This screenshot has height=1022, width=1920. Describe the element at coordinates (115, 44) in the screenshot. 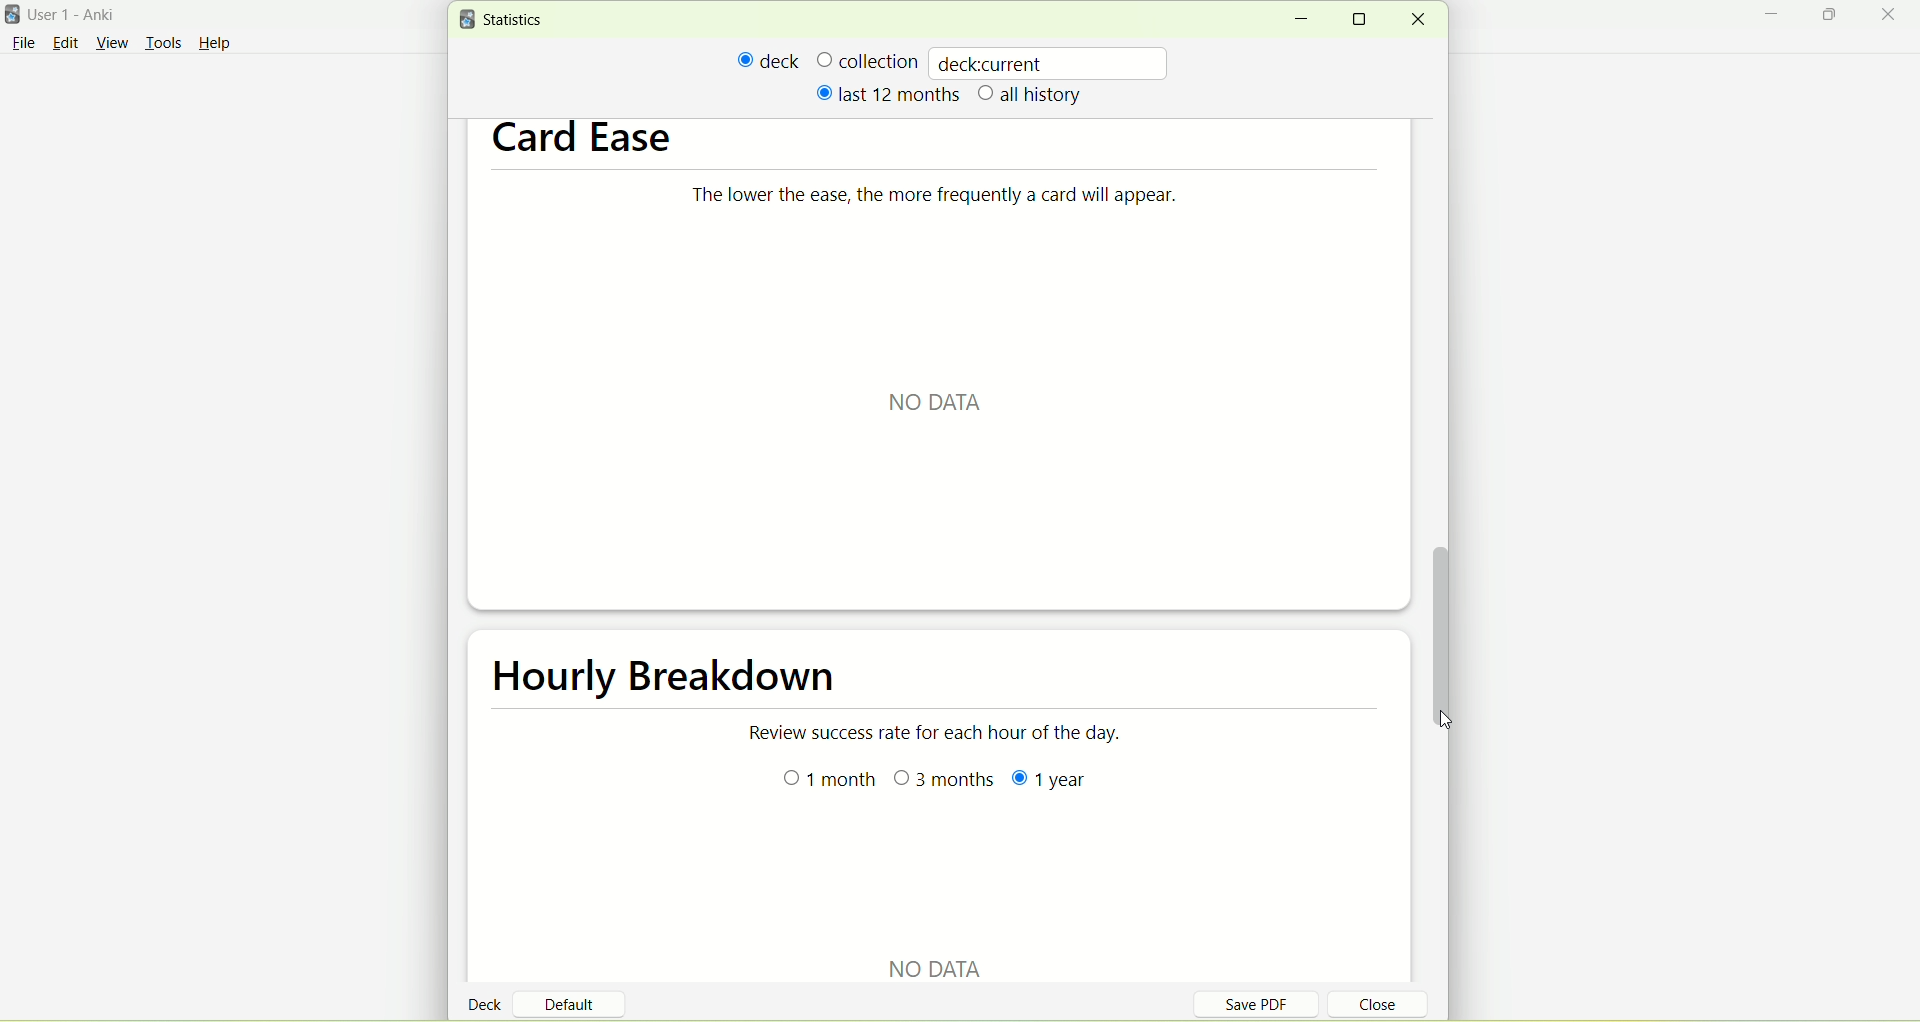

I see `view` at that location.